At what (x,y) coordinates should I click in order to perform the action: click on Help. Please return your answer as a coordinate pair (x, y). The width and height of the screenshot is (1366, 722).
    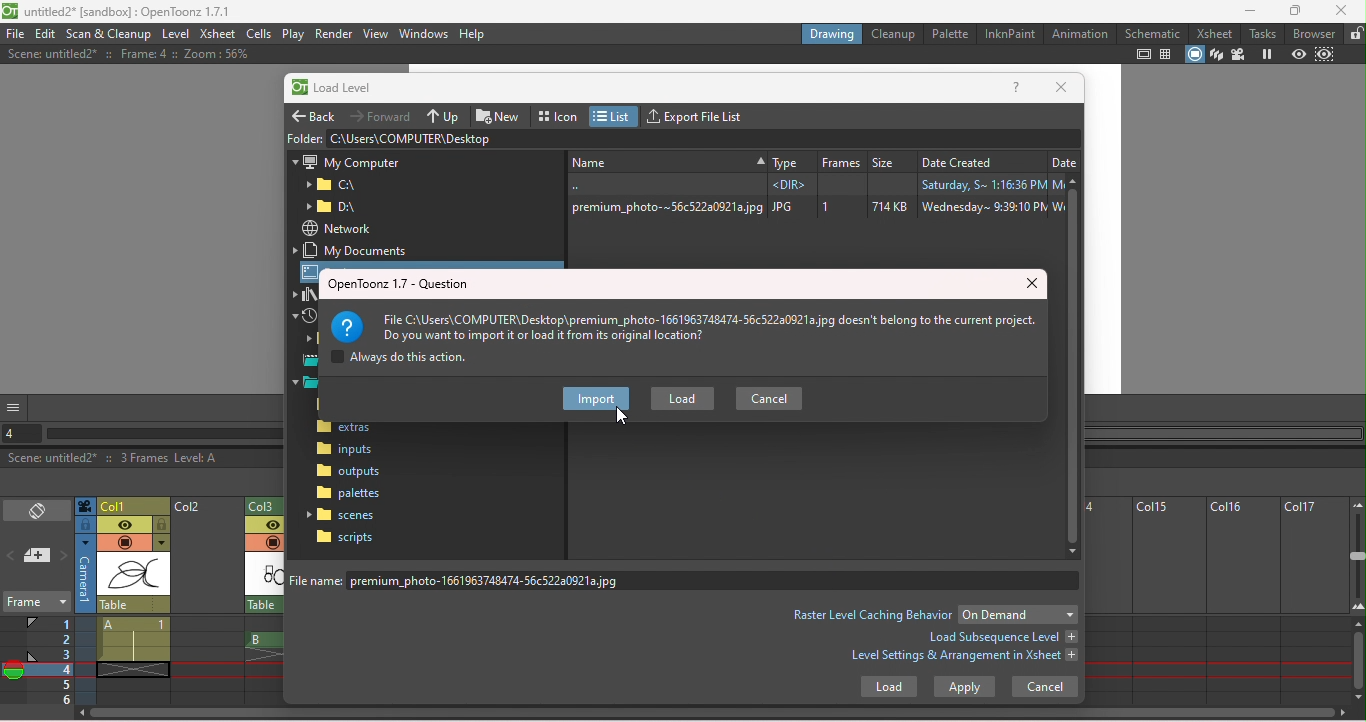
    Looking at the image, I should click on (1017, 89).